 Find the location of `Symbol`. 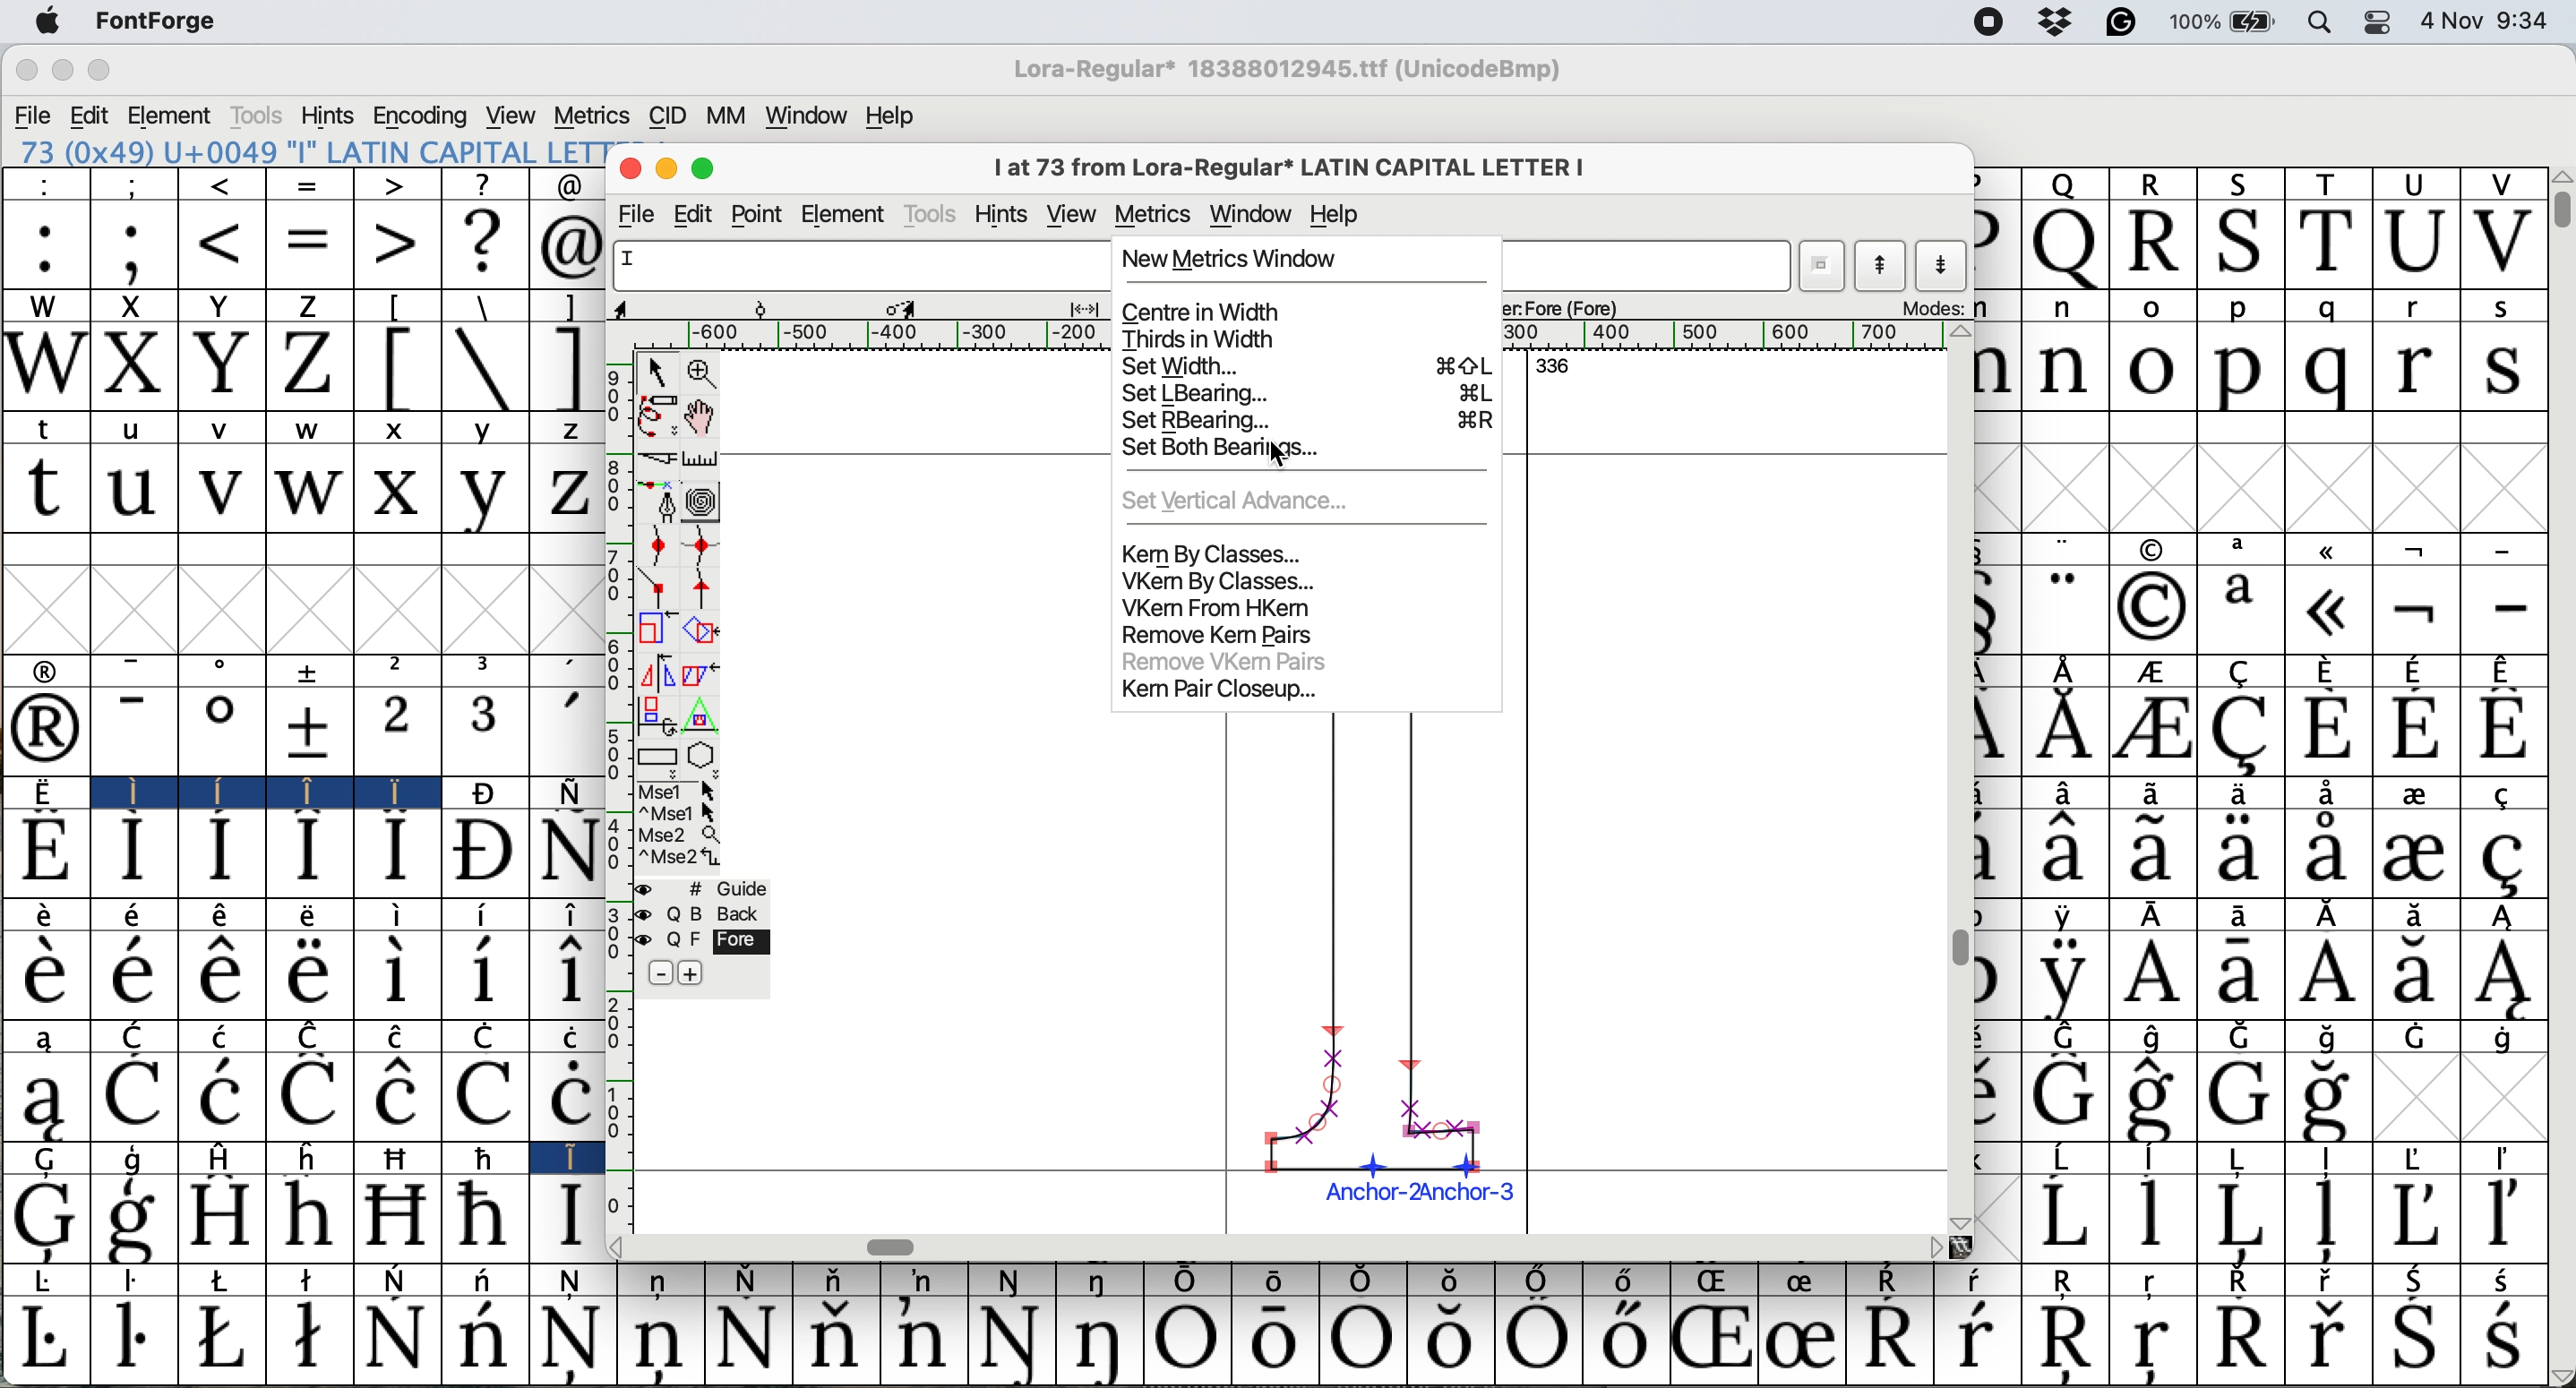

Symbol is located at coordinates (390, 794).